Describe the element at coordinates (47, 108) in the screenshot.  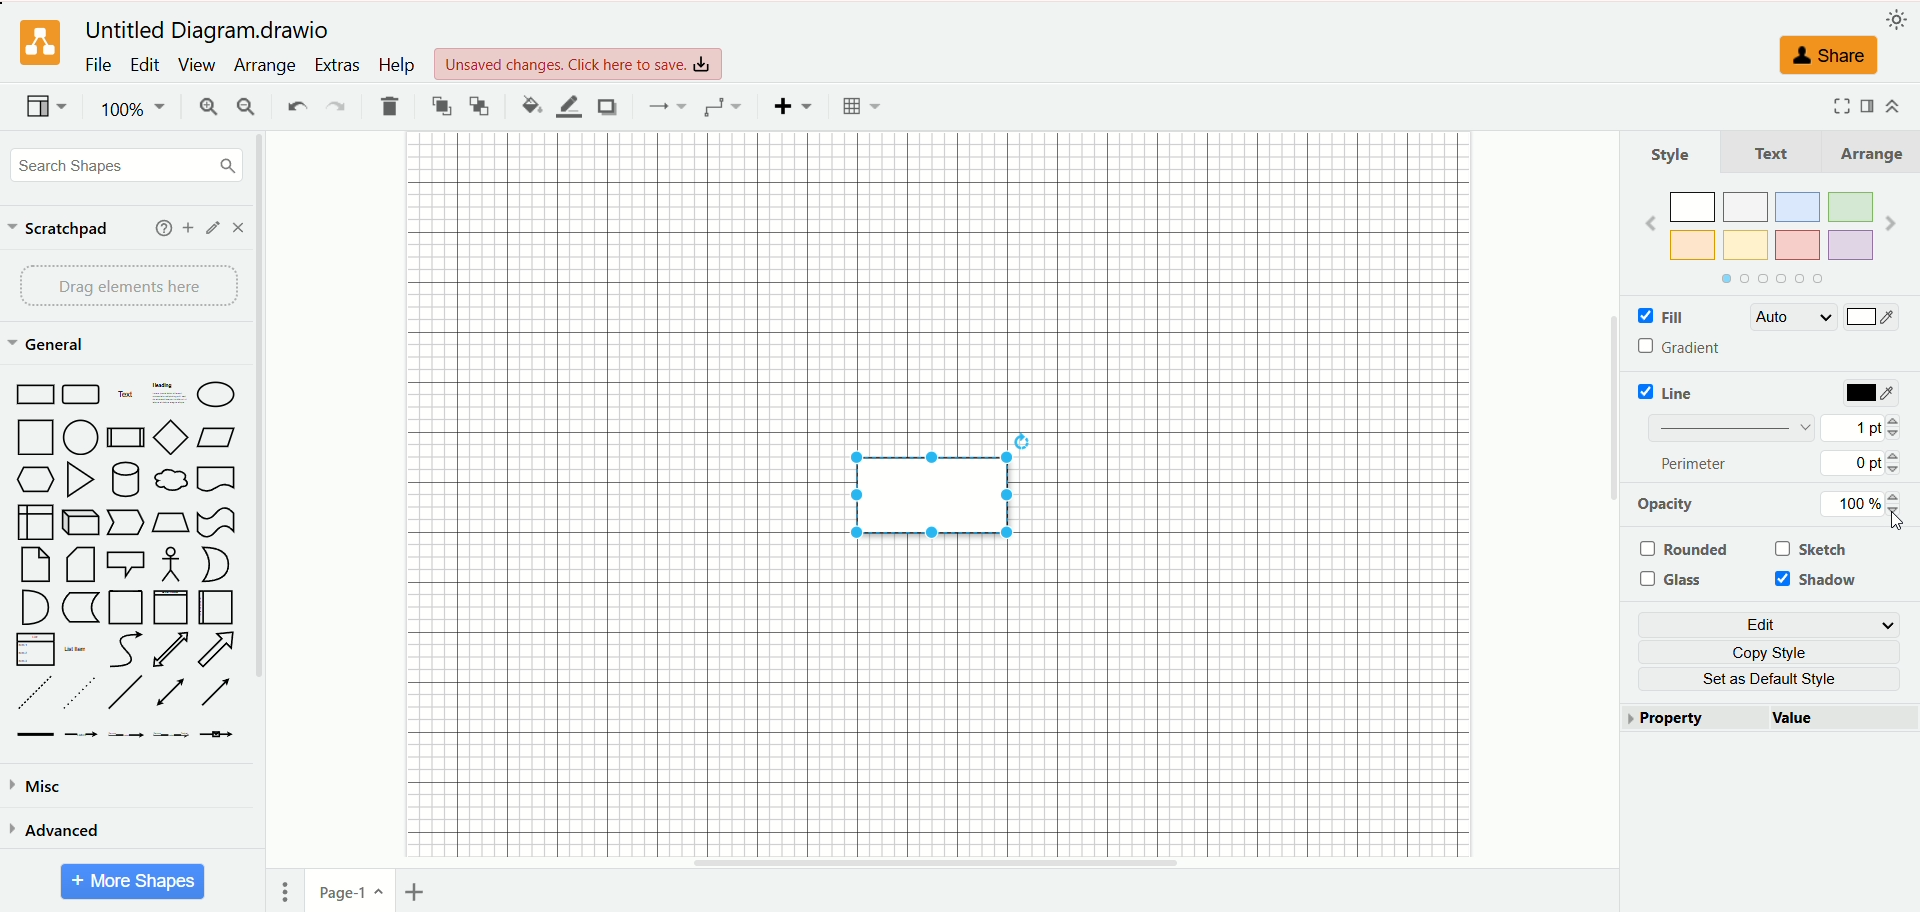
I see `view` at that location.